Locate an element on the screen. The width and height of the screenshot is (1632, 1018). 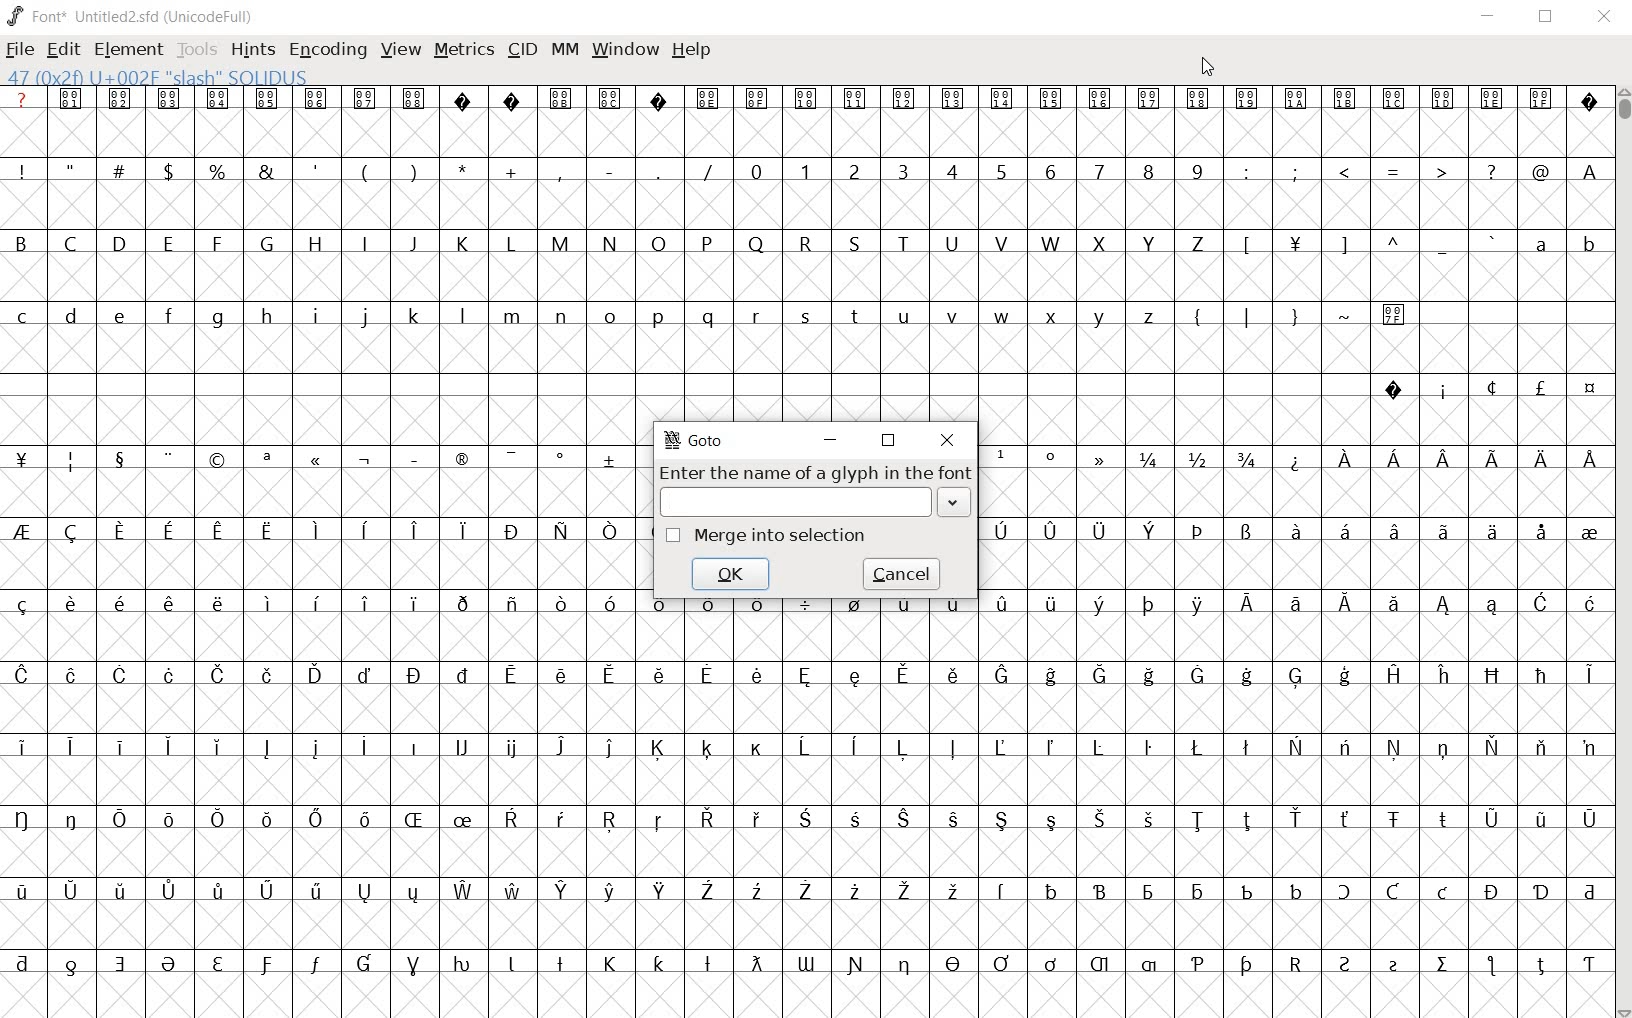
VIEW is located at coordinates (401, 50).